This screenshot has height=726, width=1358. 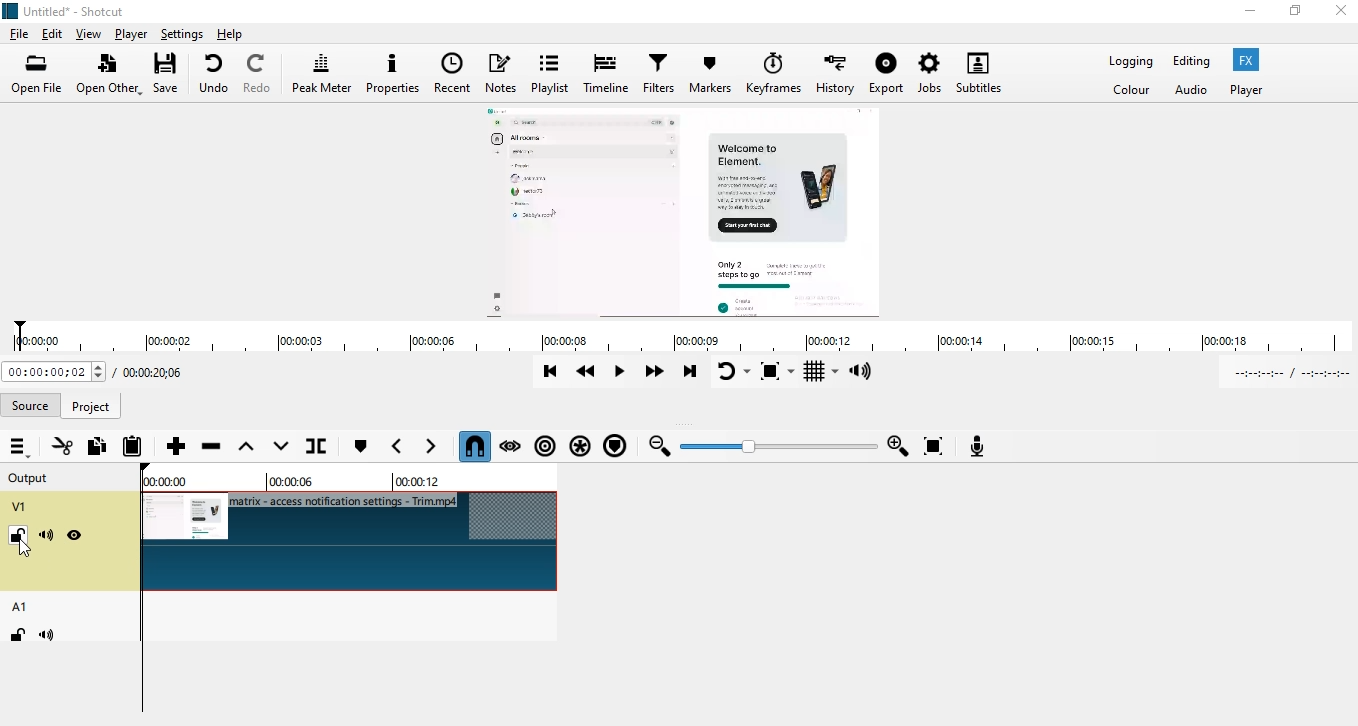 What do you see at coordinates (133, 447) in the screenshot?
I see `Paste` at bounding box center [133, 447].